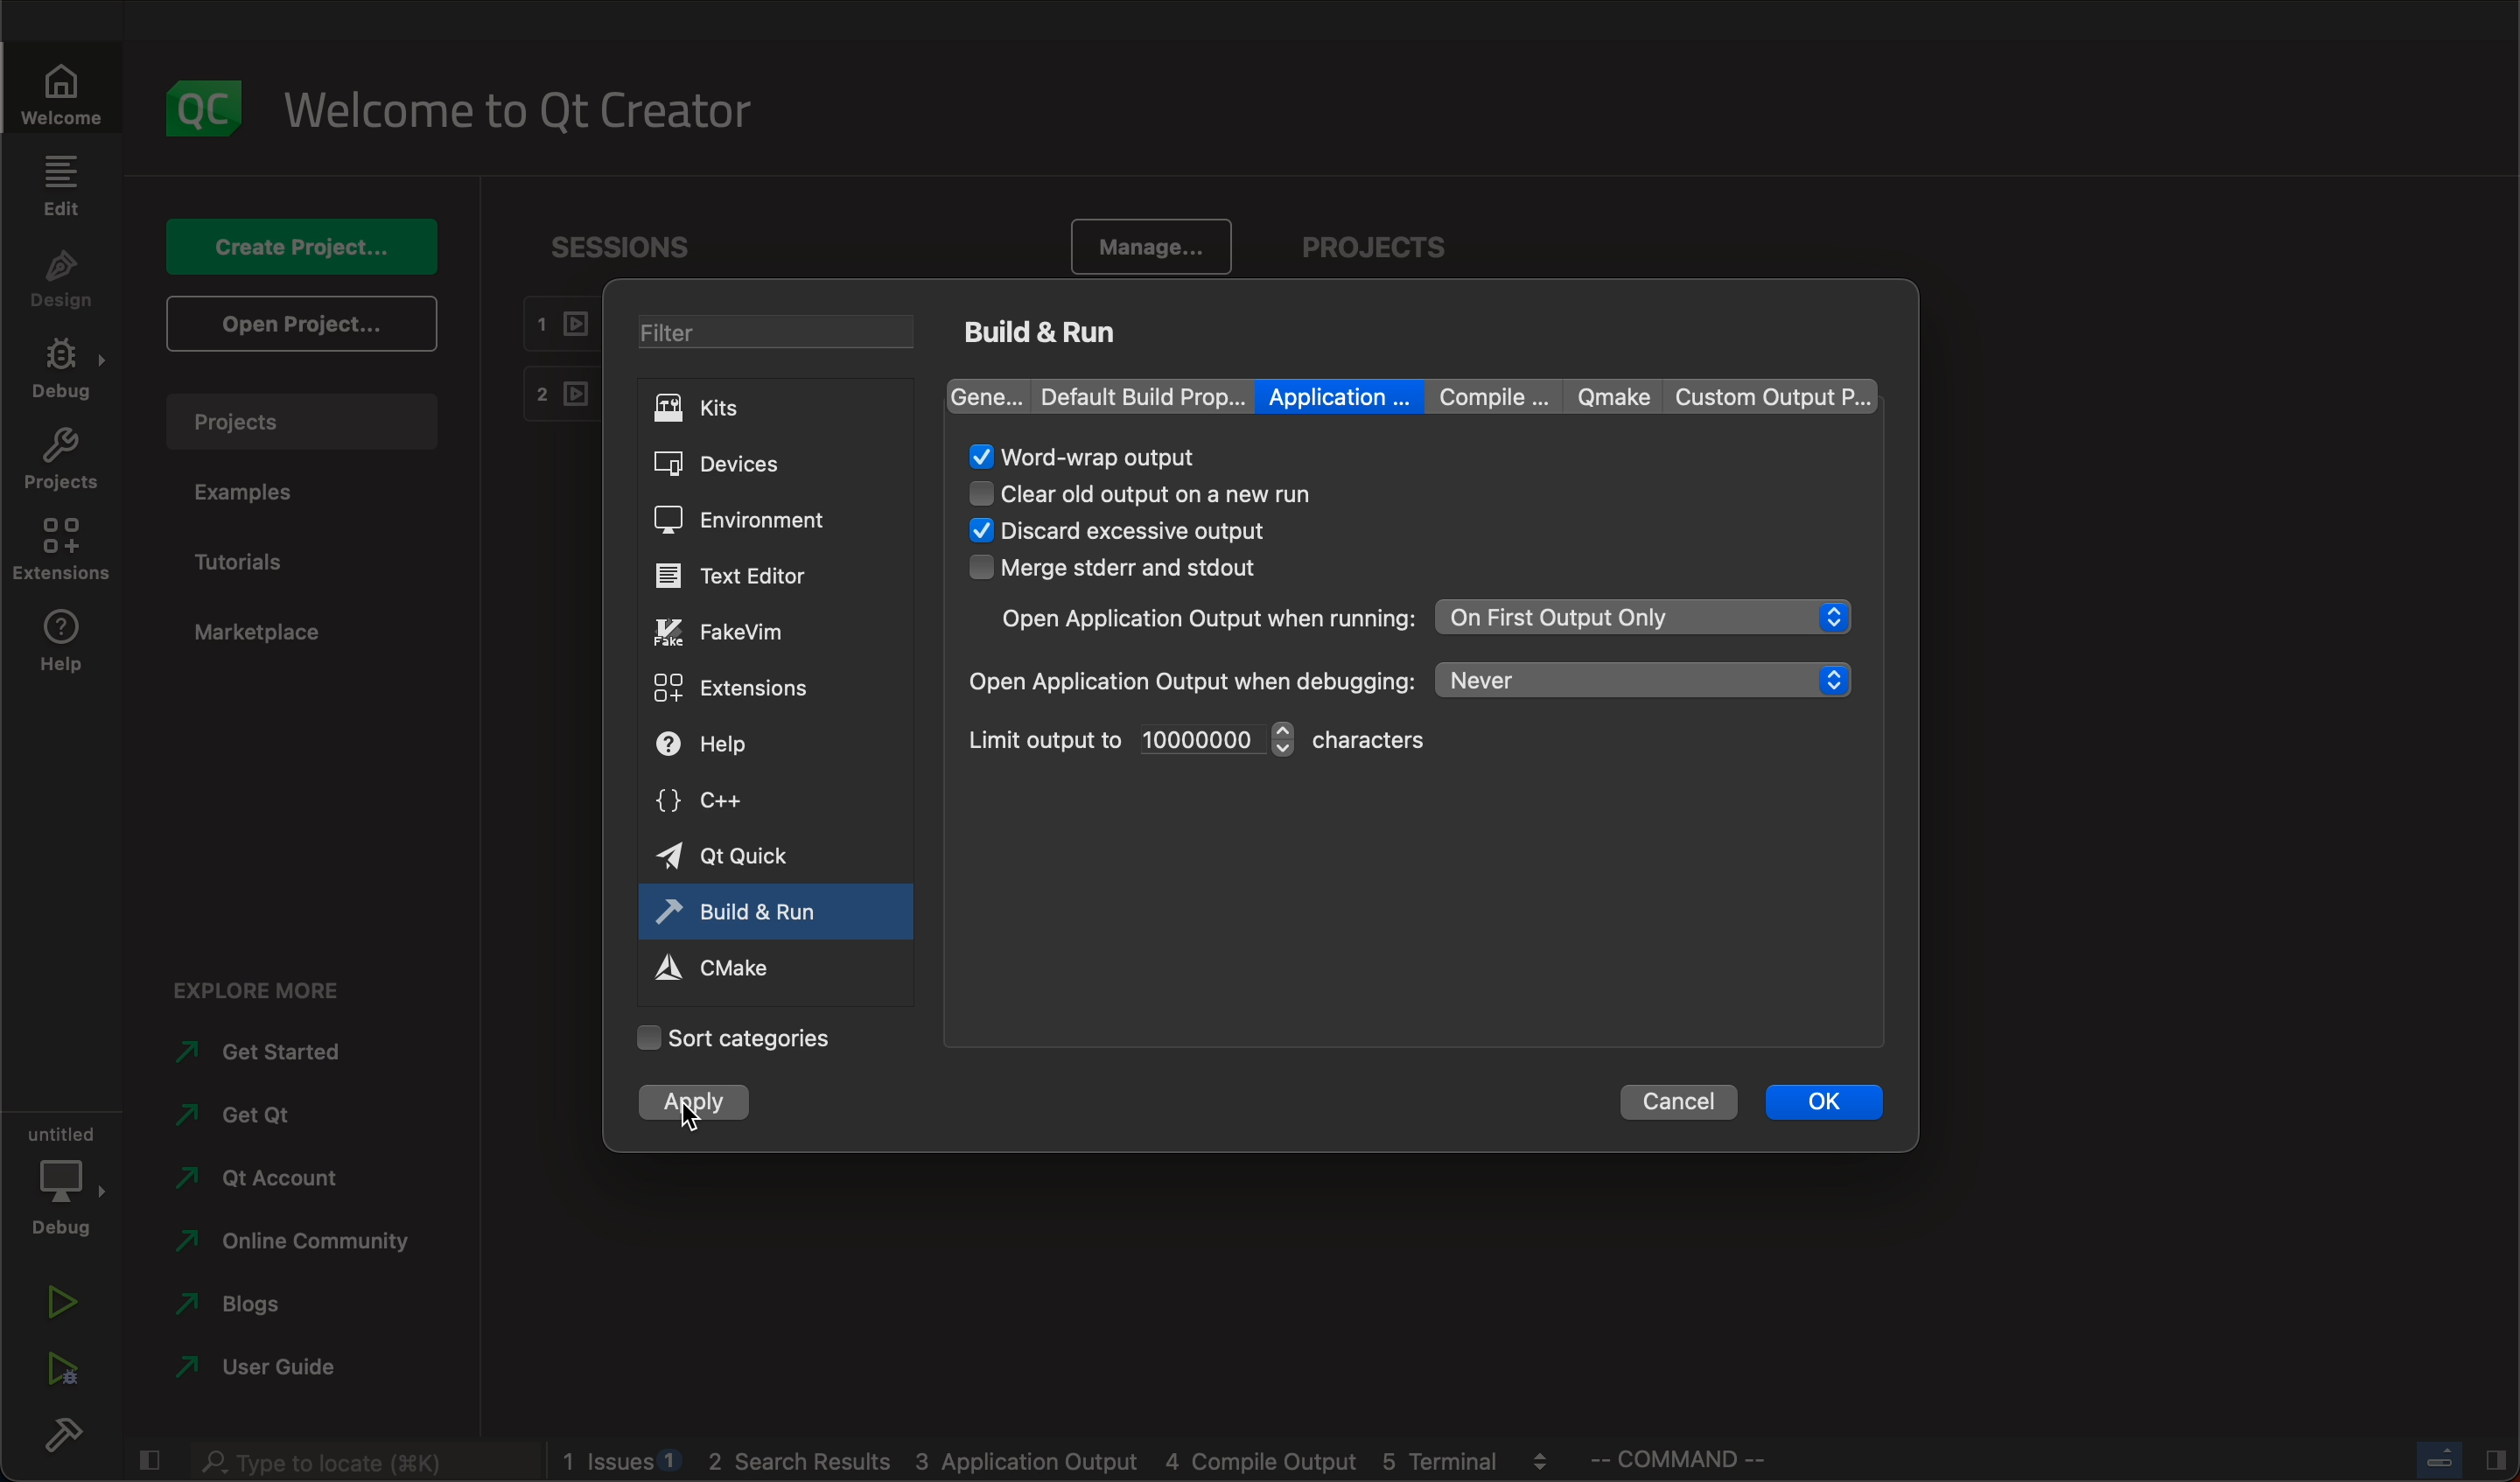 Image resolution: width=2520 pixels, height=1482 pixels. What do you see at coordinates (300, 421) in the screenshot?
I see `projects` at bounding box center [300, 421].